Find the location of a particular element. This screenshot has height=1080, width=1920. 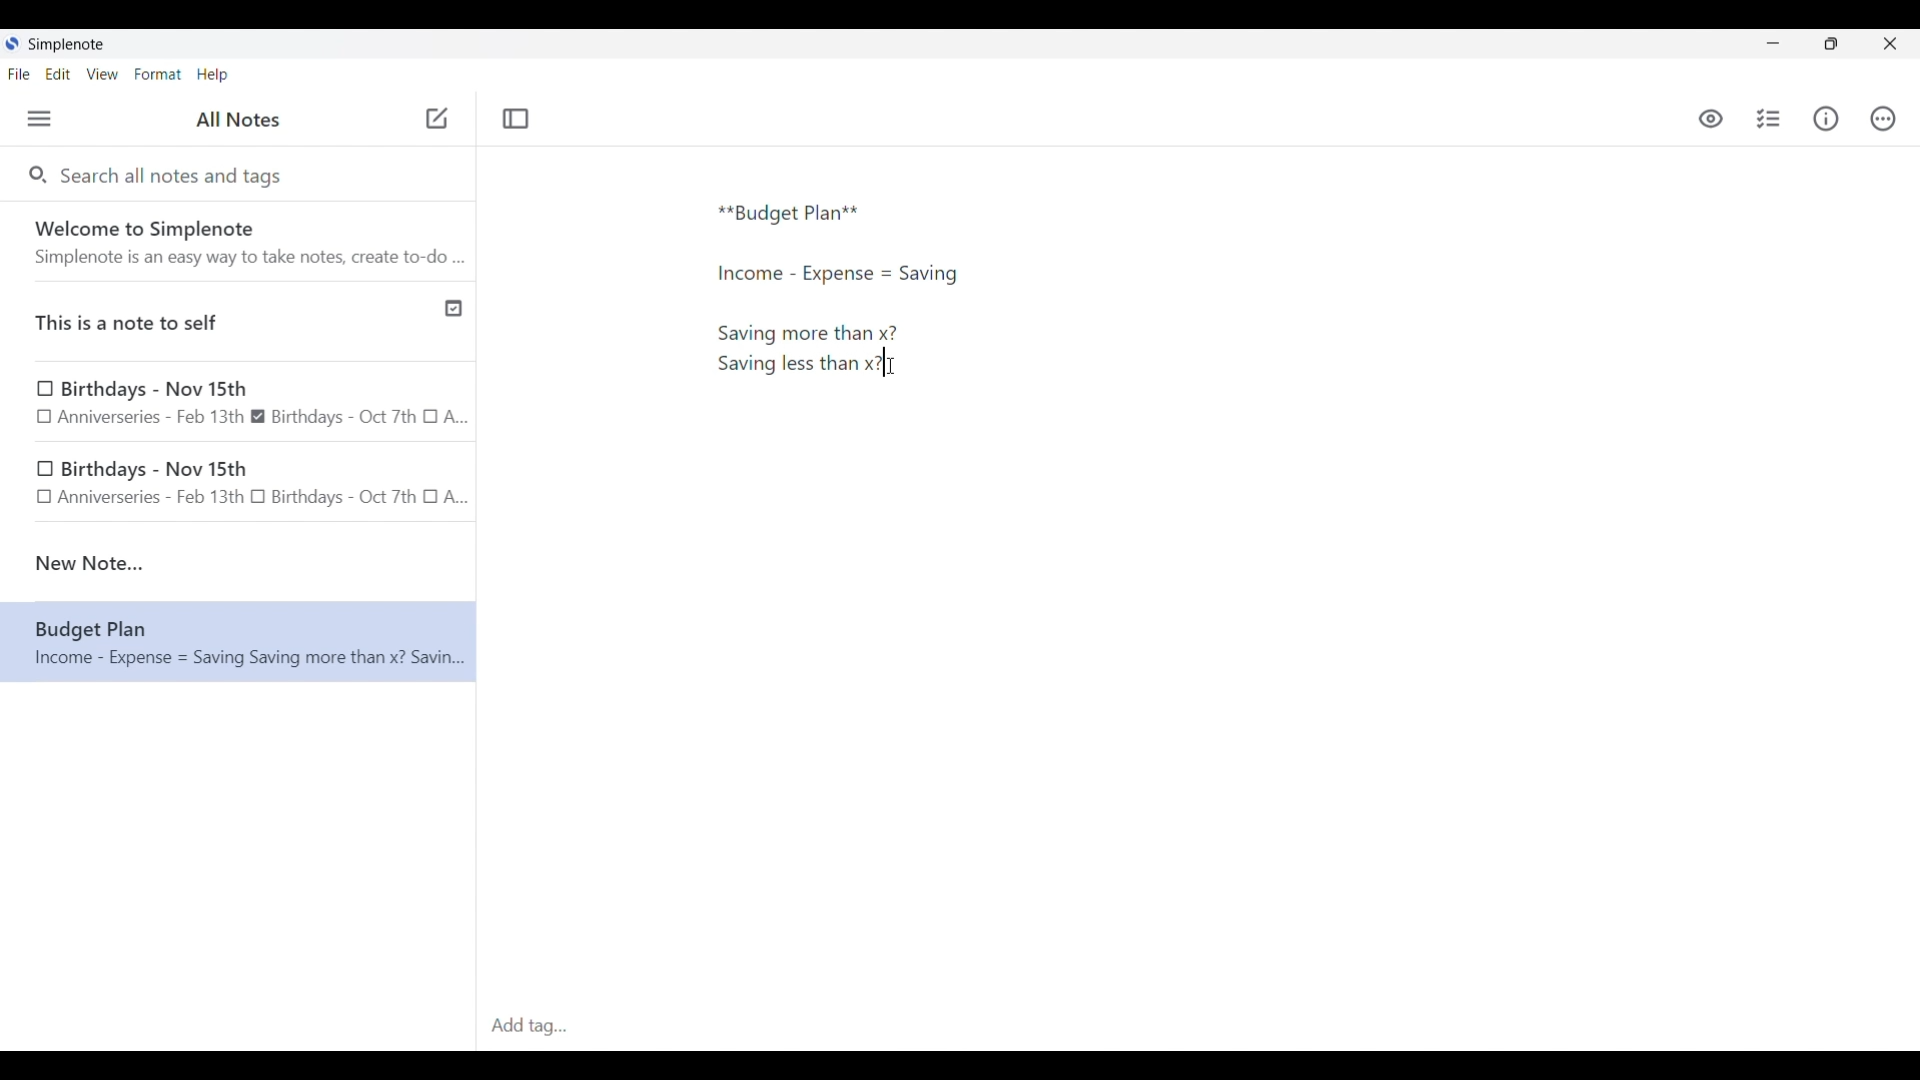

Software name is located at coordinates (68, 45).